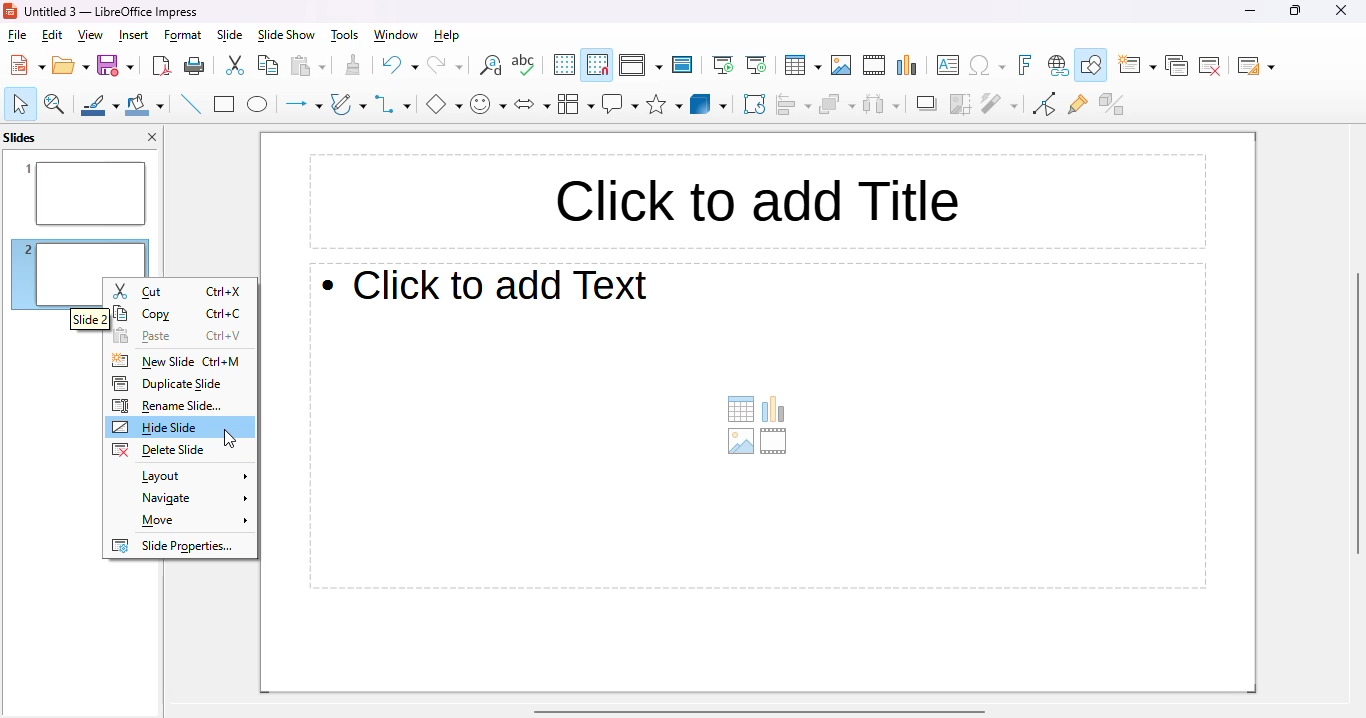 The width and height of the screenshot is (1366, 718). What do you see at coordinates (20, 103) in the screenshot?
I see `select` at bounding box center [20, 103].